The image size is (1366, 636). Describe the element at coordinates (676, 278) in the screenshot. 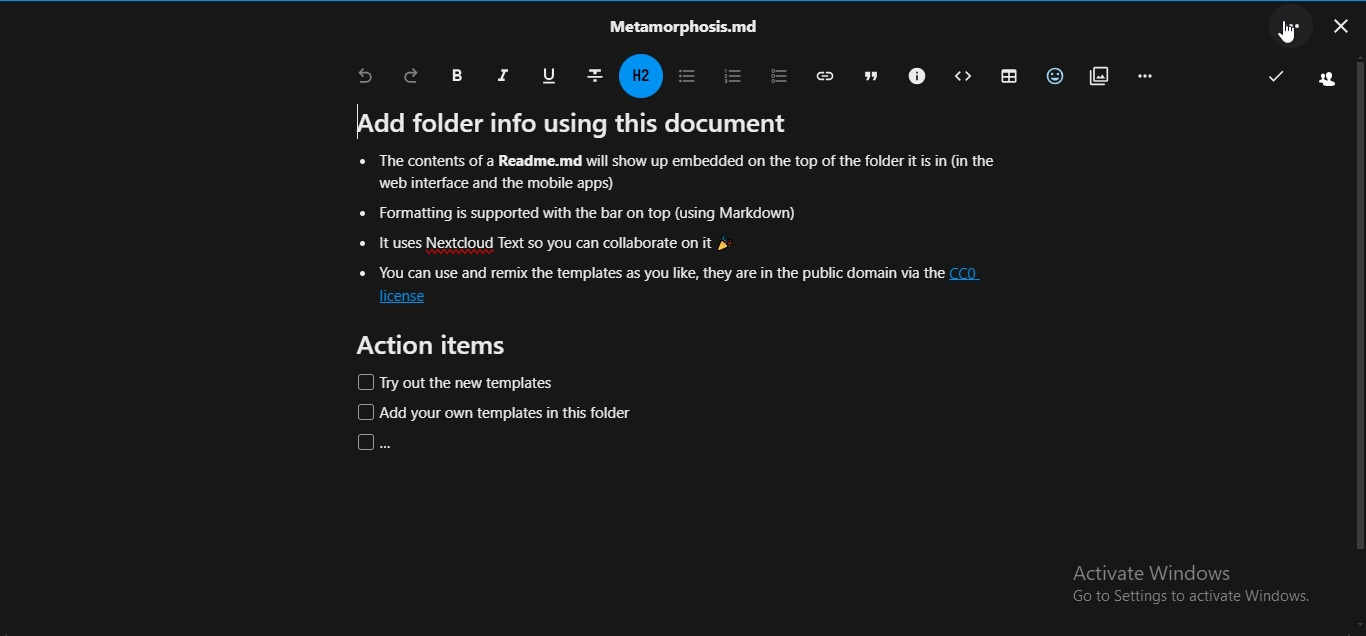

I see `text` at that location.